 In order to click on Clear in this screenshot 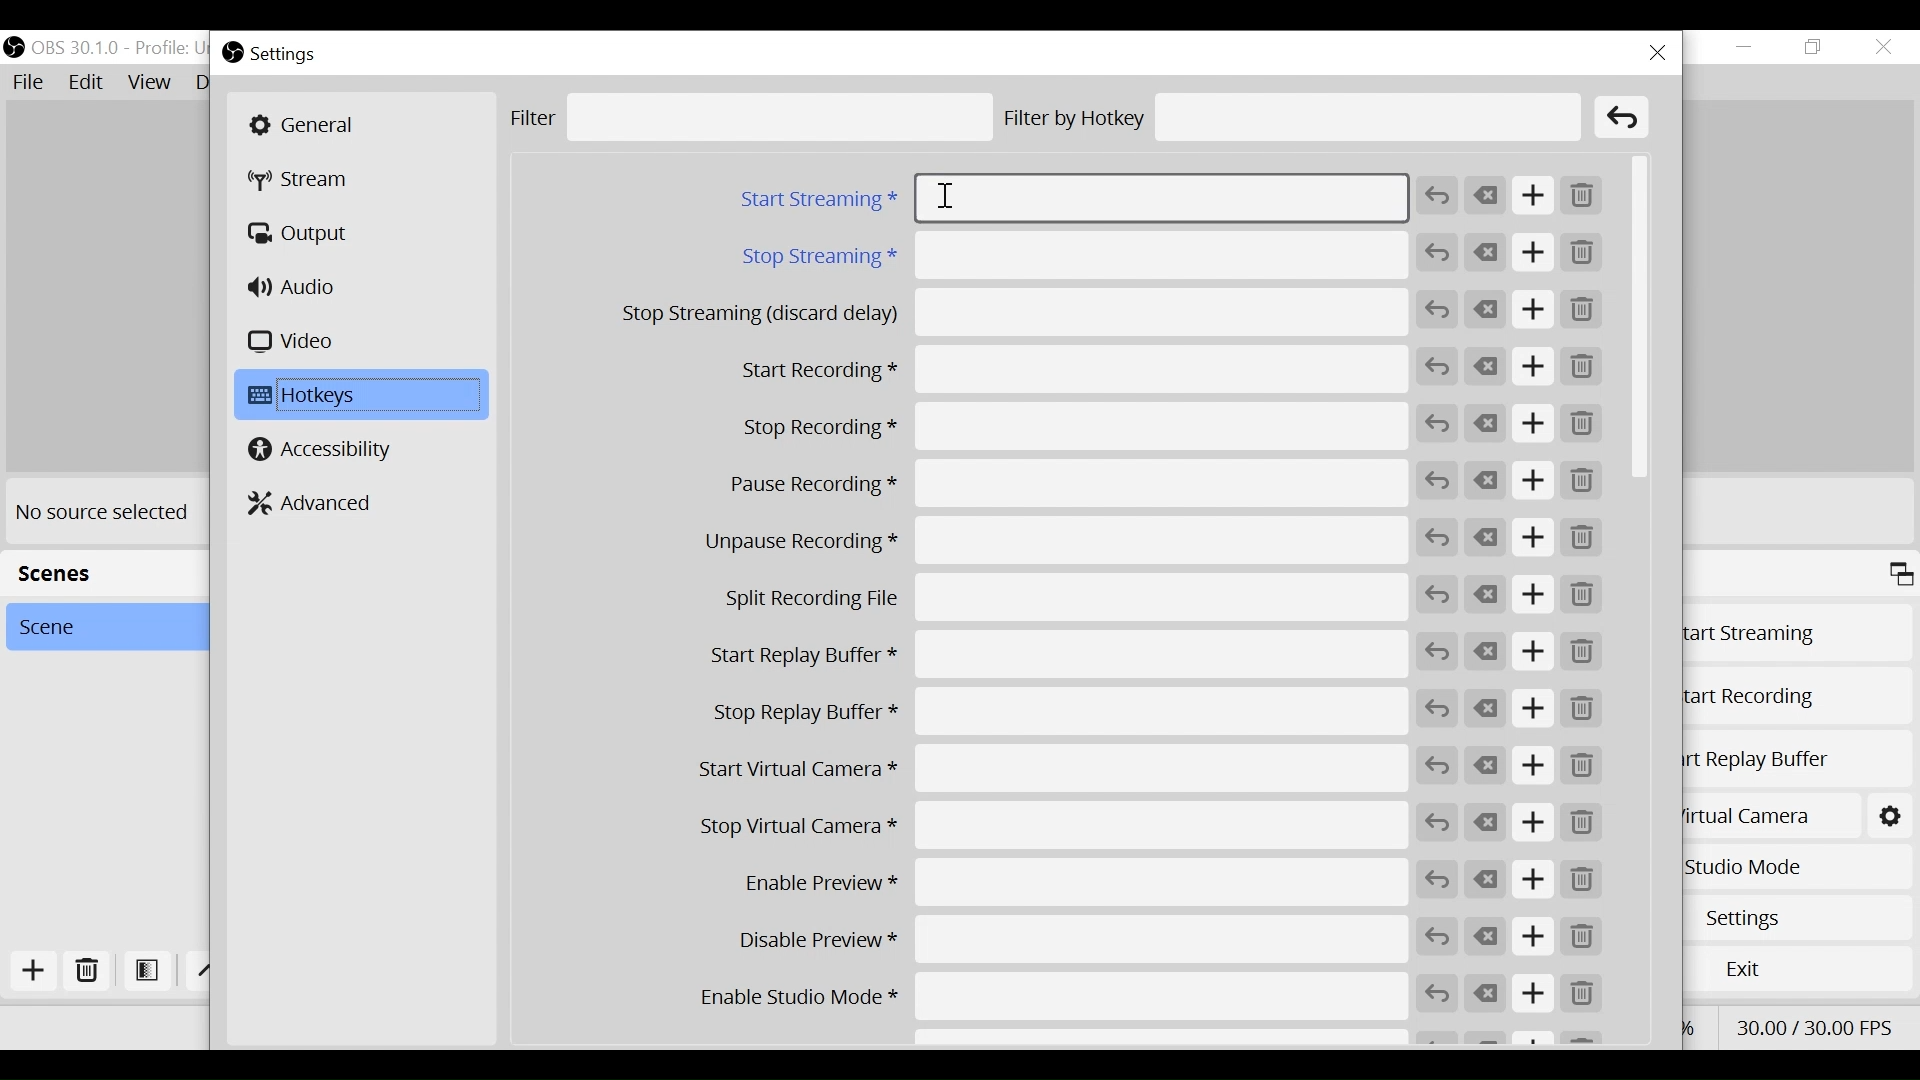, I will do `click(1485, 880)`.